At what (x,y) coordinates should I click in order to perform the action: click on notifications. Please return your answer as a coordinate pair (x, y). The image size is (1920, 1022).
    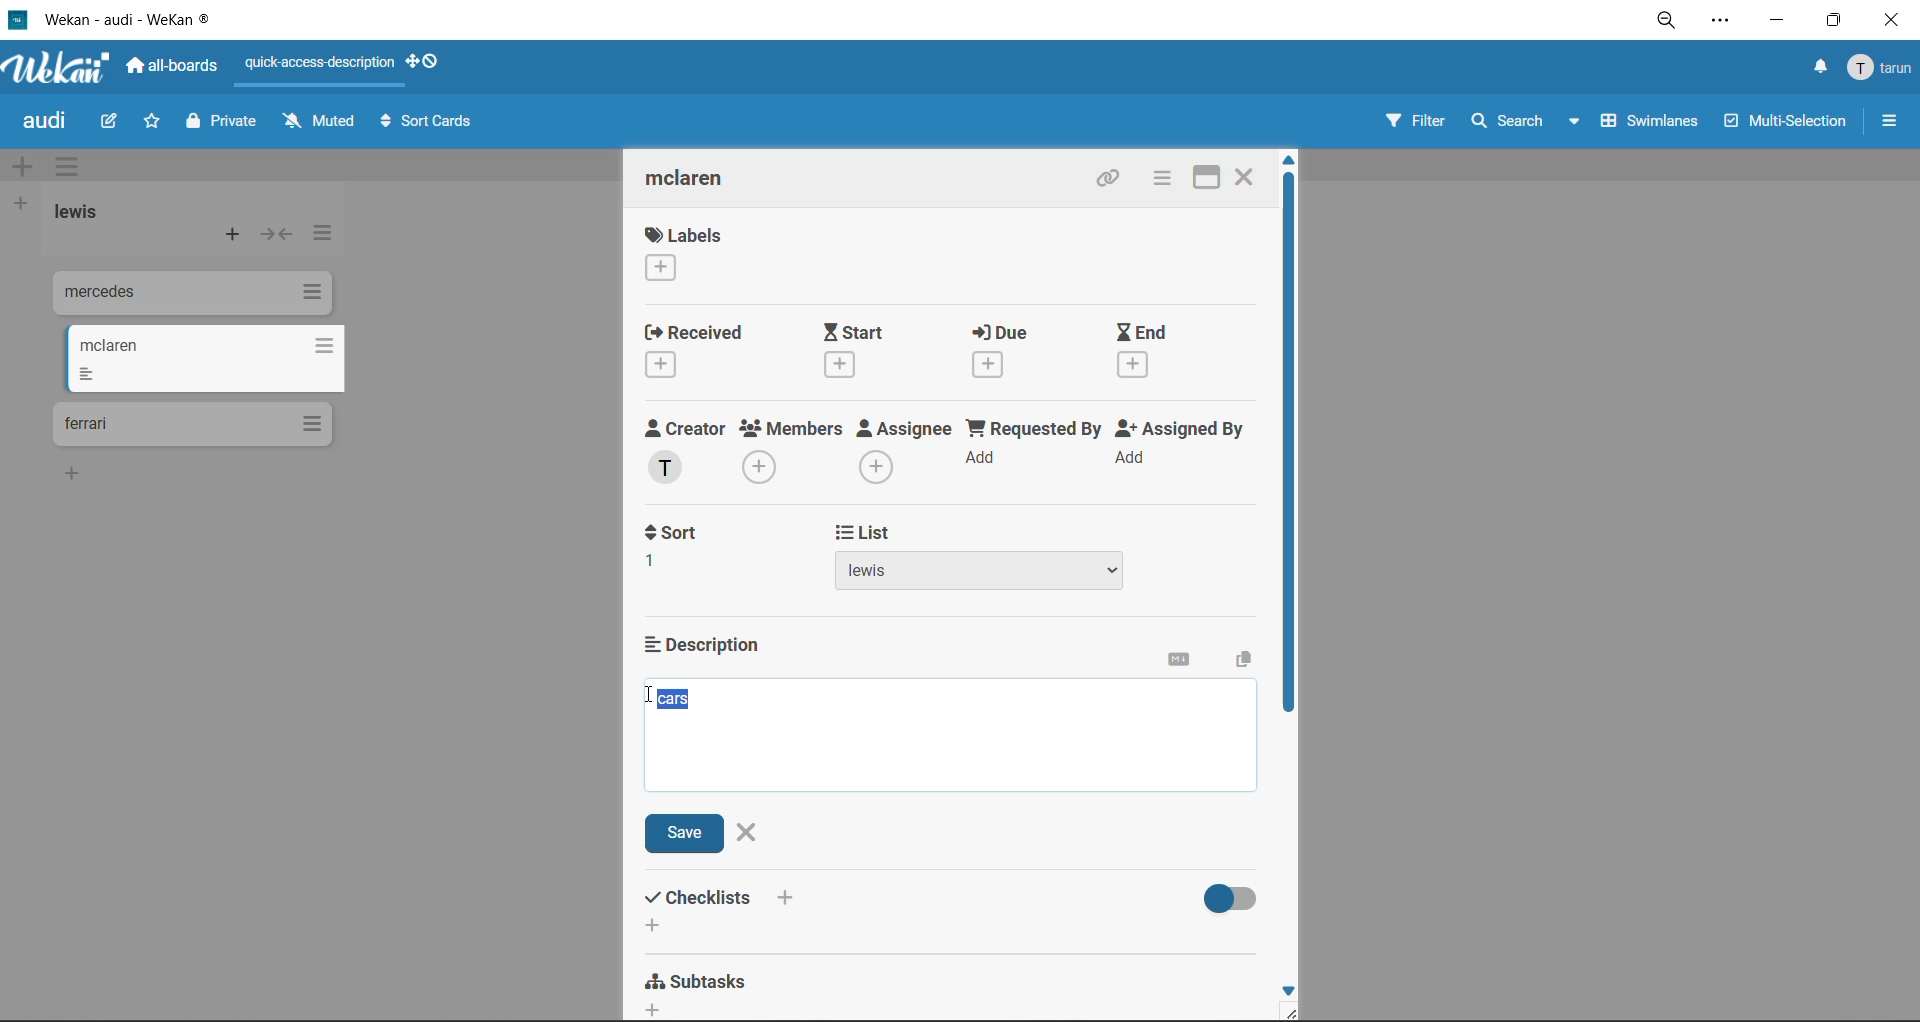
    Looking at the image, I should click on (1817, 70).